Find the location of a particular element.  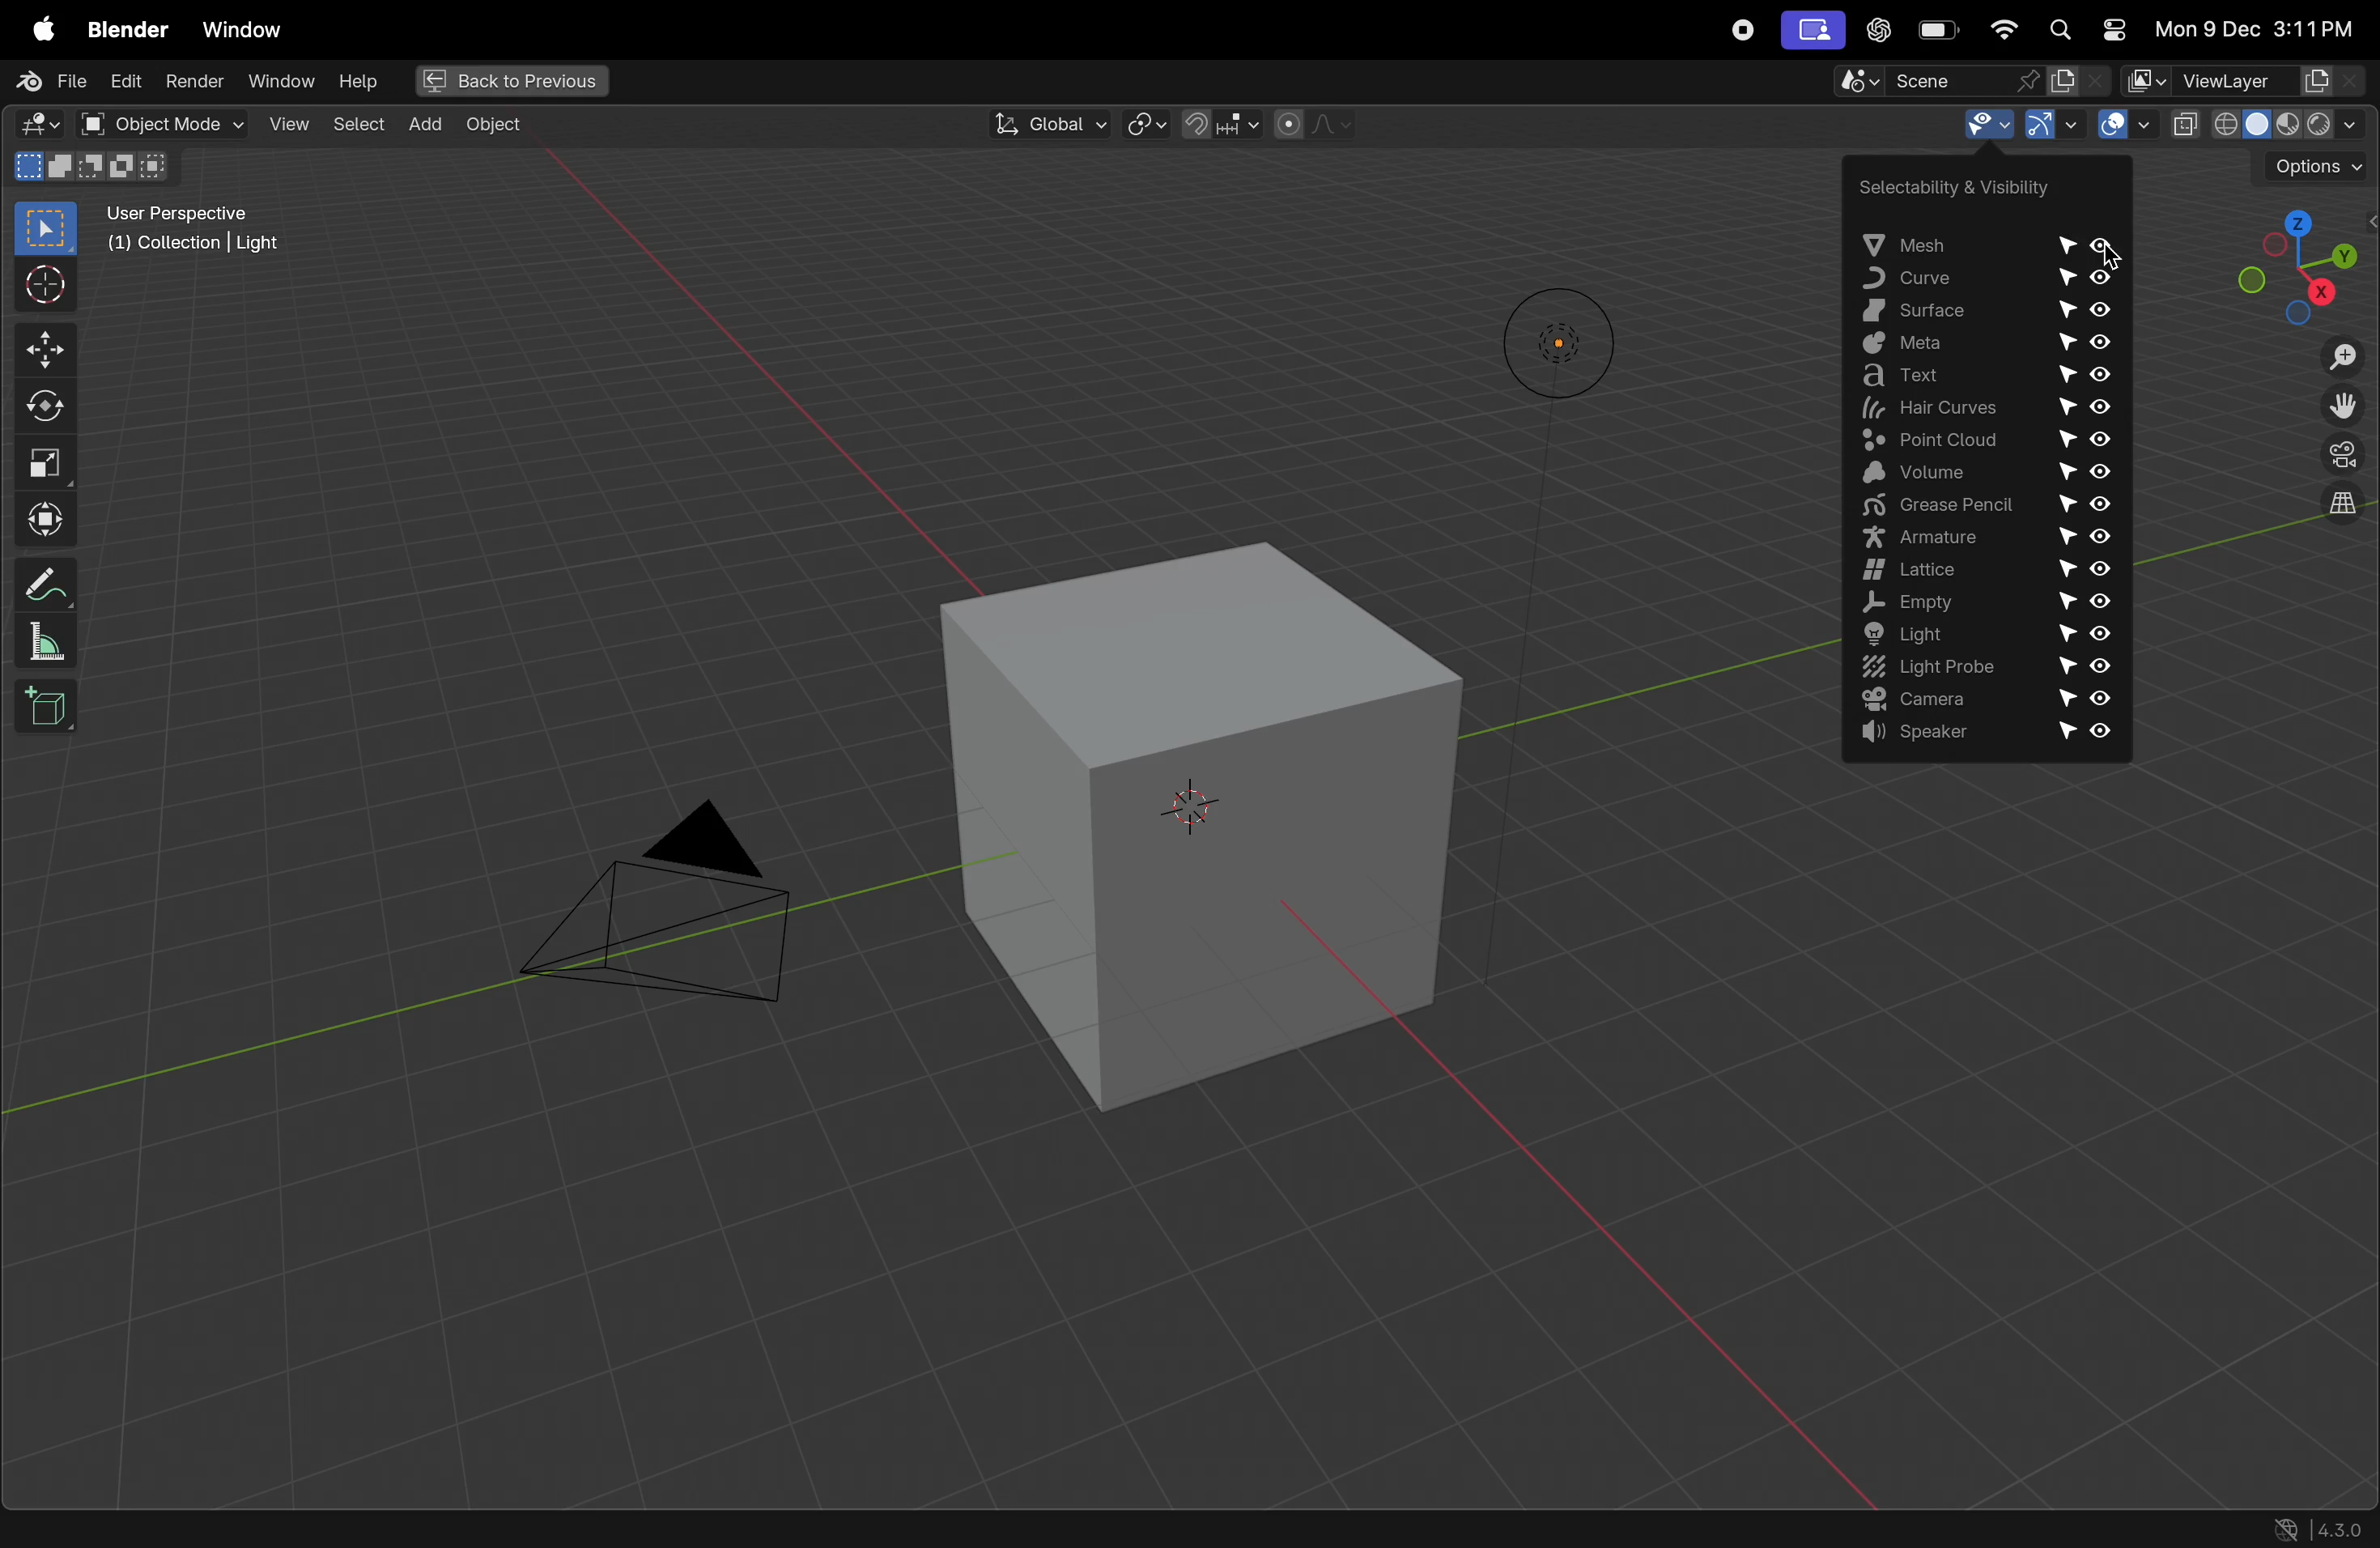

camera perspective is located at coordinates (2340, 457).